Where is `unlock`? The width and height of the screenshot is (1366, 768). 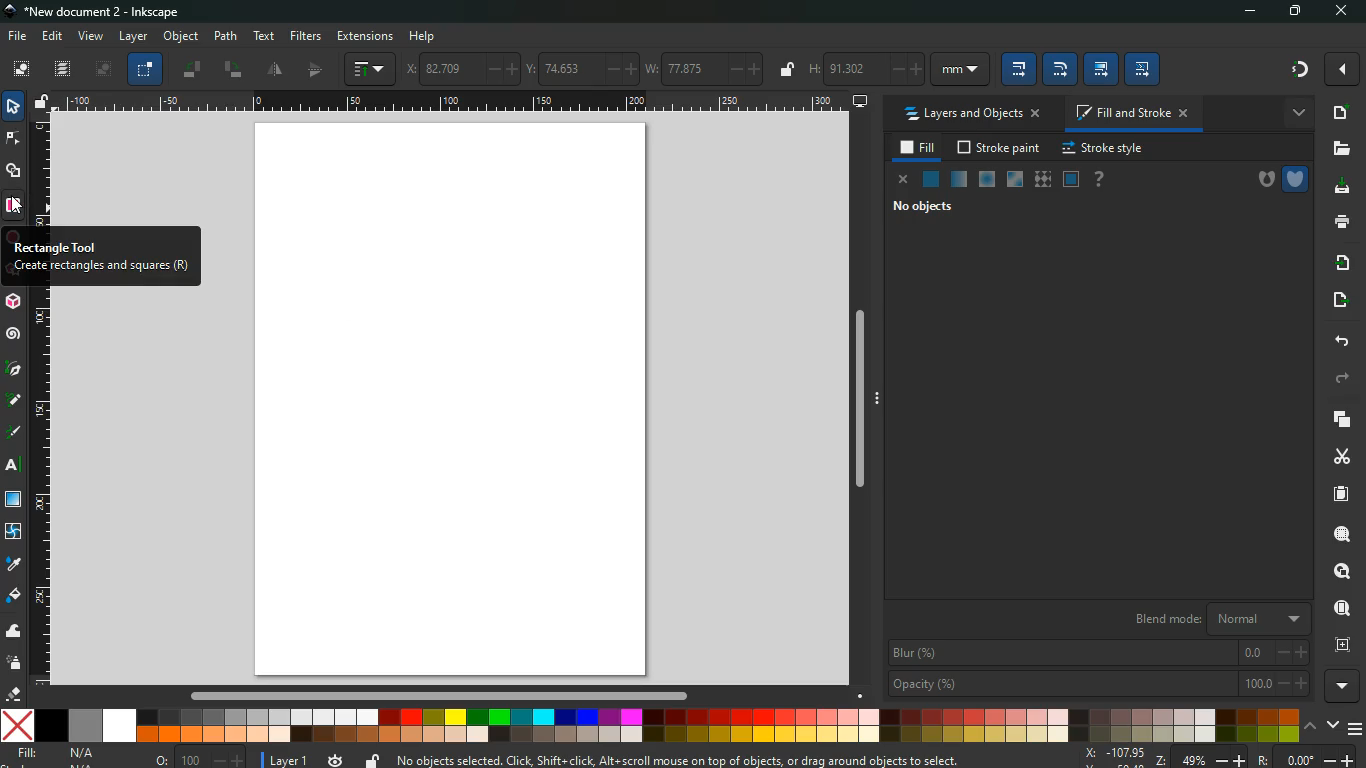 unlock is located at coordinates (789, 71).